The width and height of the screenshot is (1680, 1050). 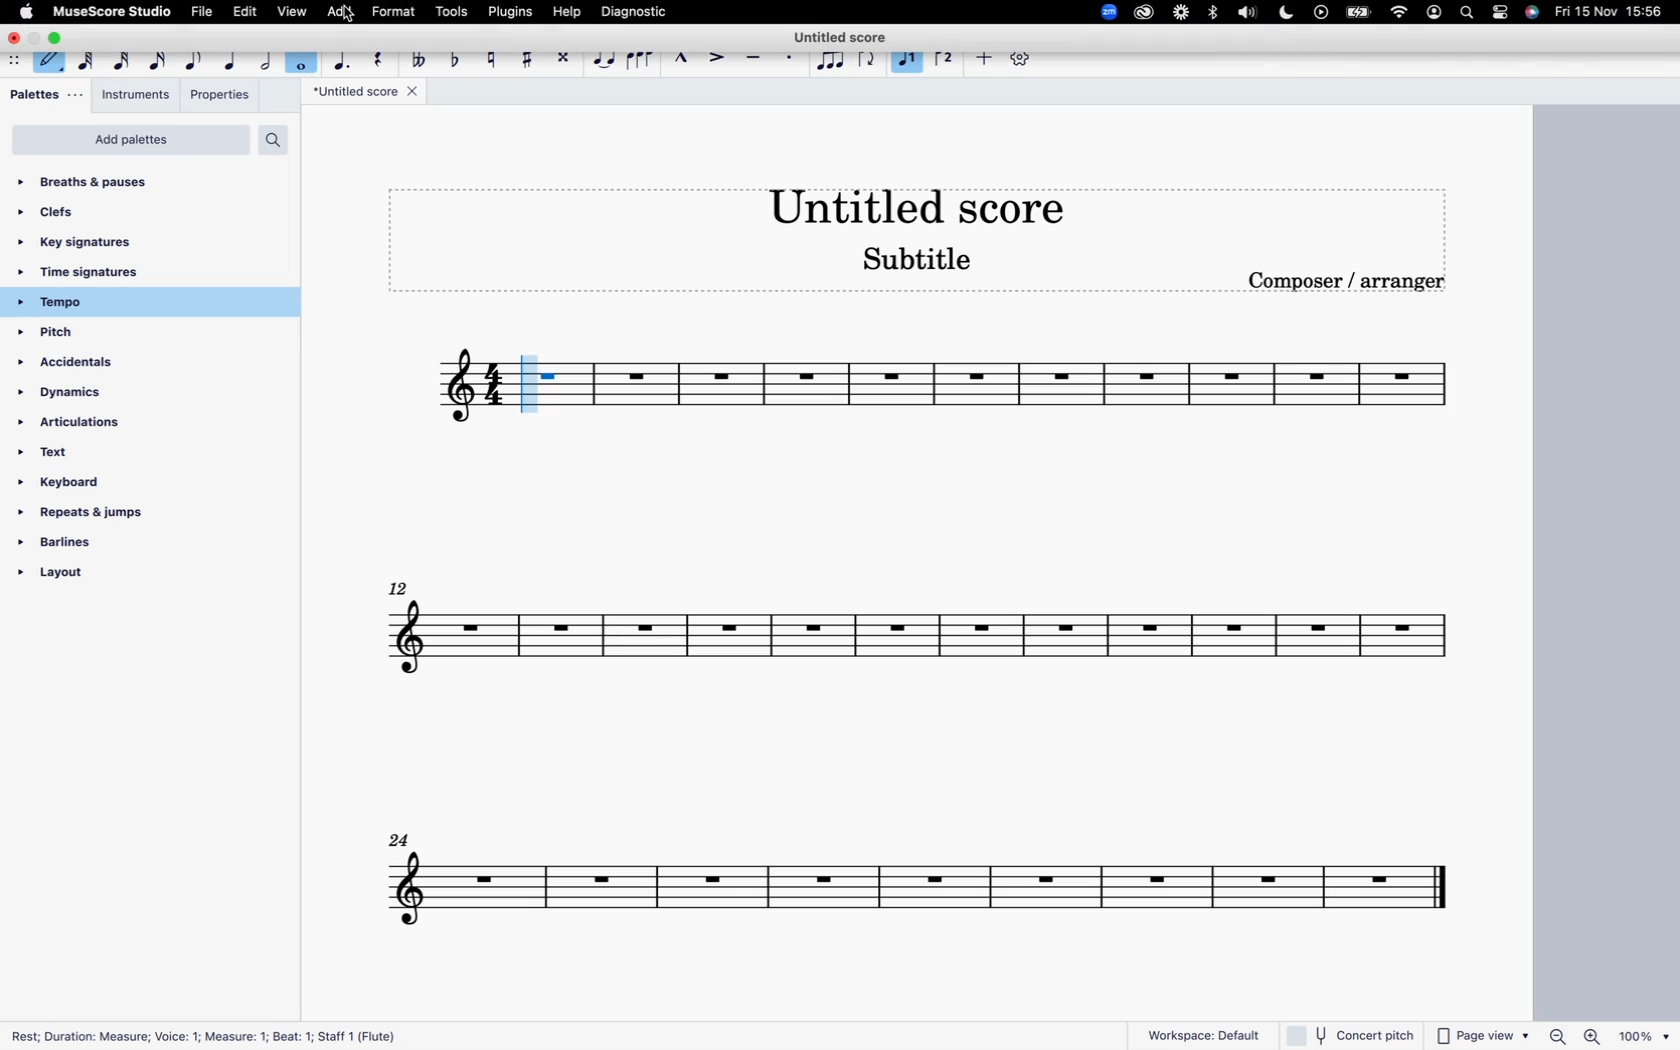 I want to click on keyboard, so click(x=100, y=484).